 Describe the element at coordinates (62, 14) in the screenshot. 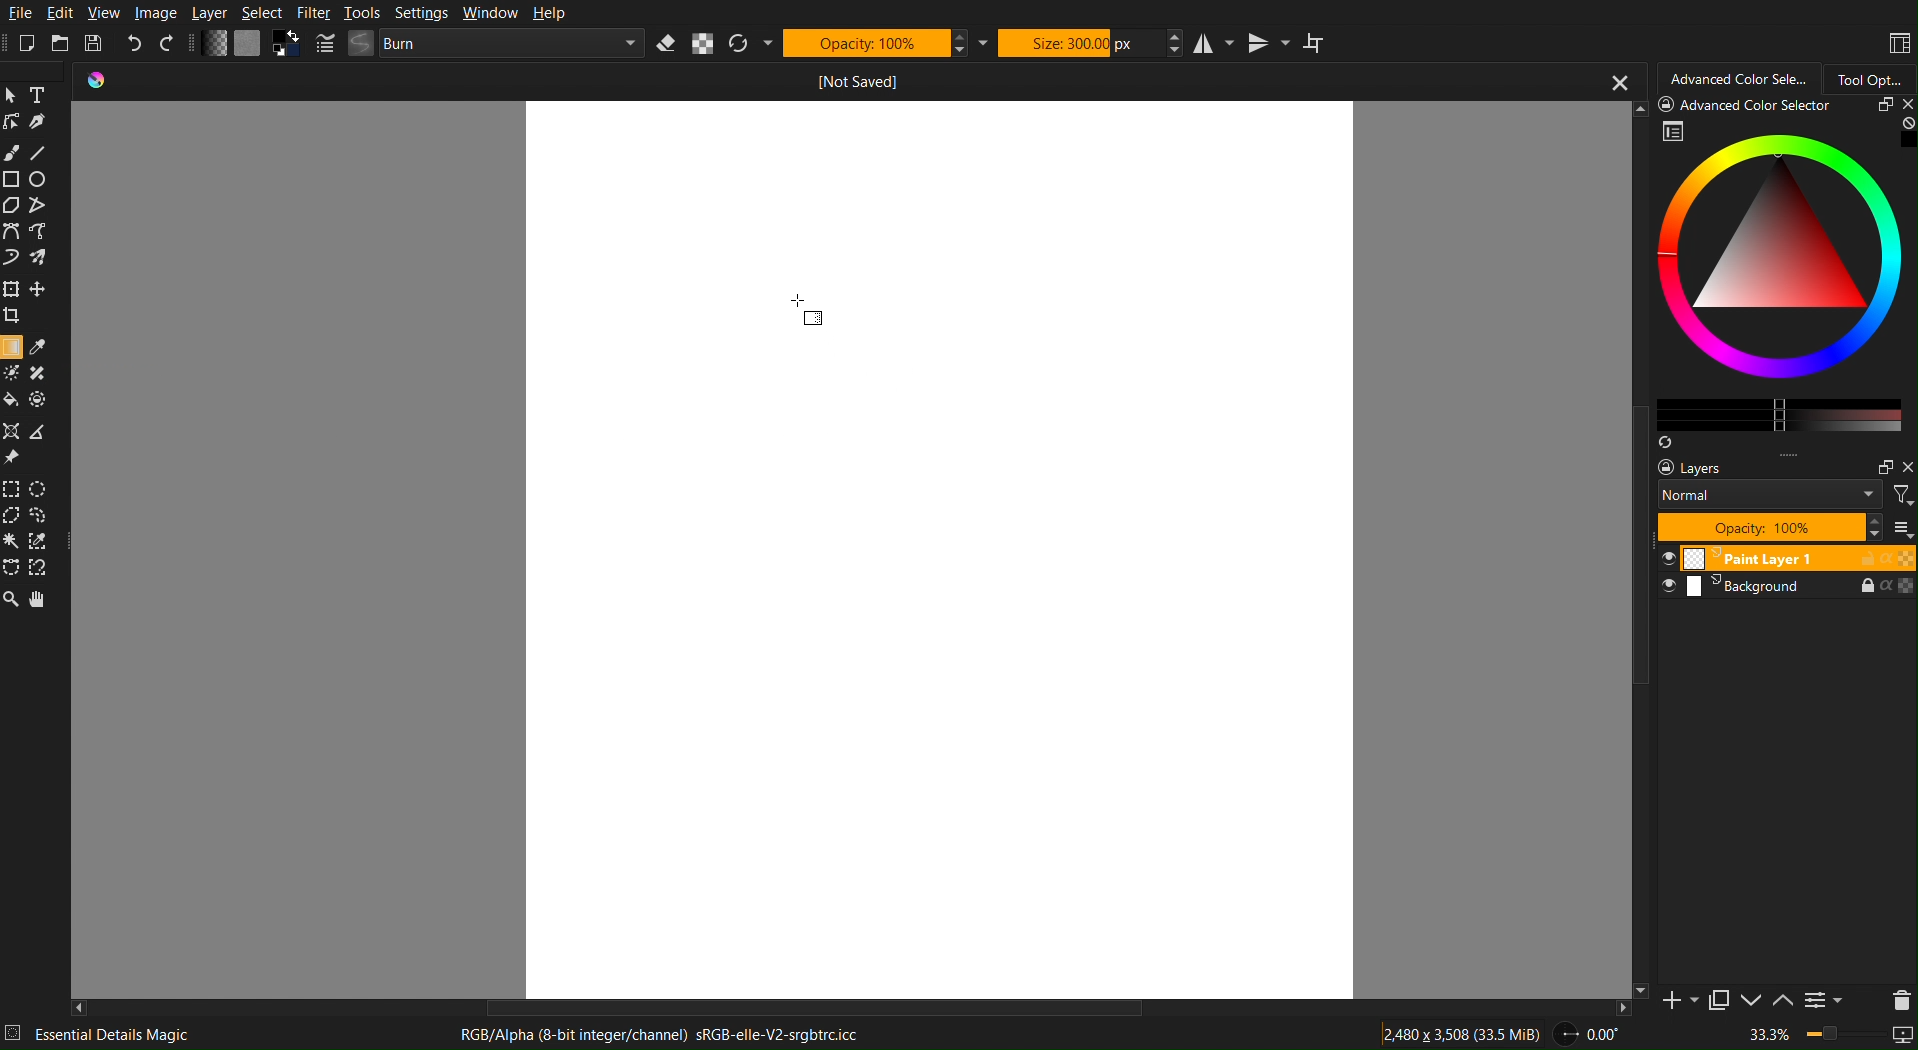

I see `Edit` at that location.